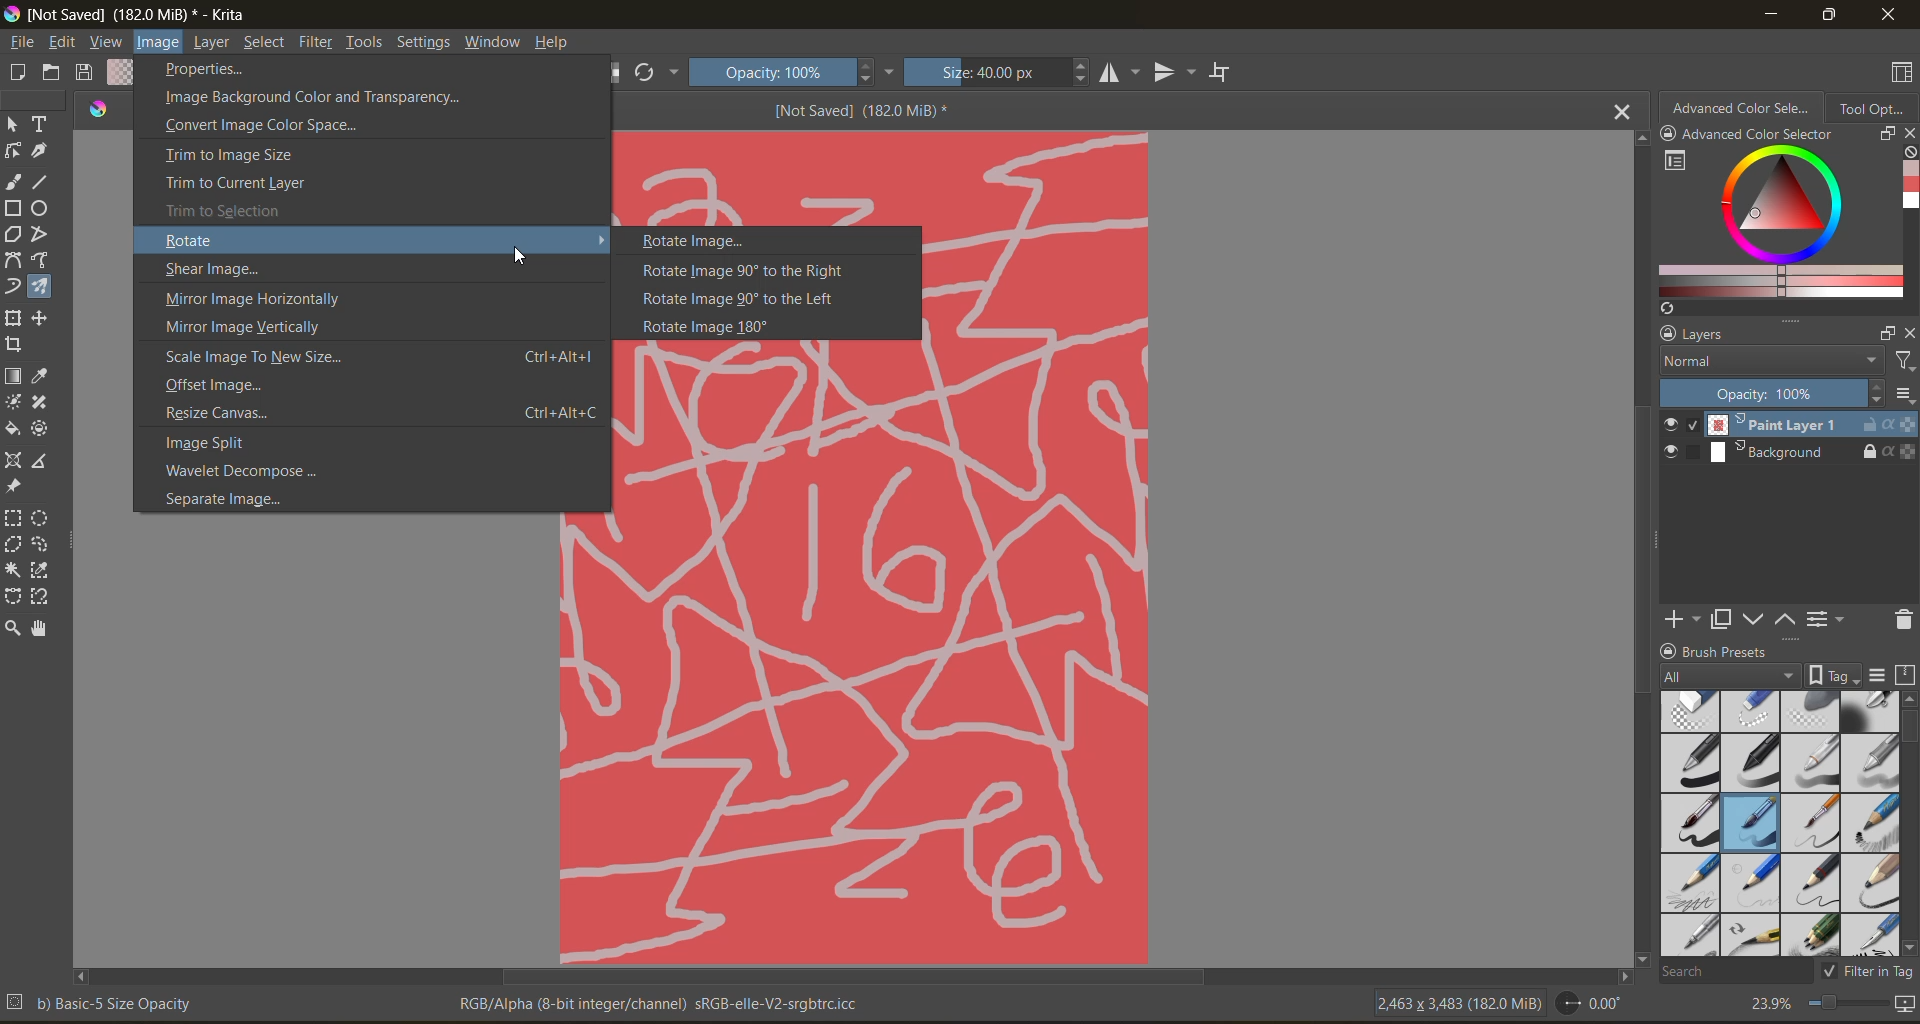 Image resolution: width=1920 pixels, height=1024 pixels. What do you see at coordinates (205, 70) in the screenshot?
I see `properties` at bounding box center [205, 70].